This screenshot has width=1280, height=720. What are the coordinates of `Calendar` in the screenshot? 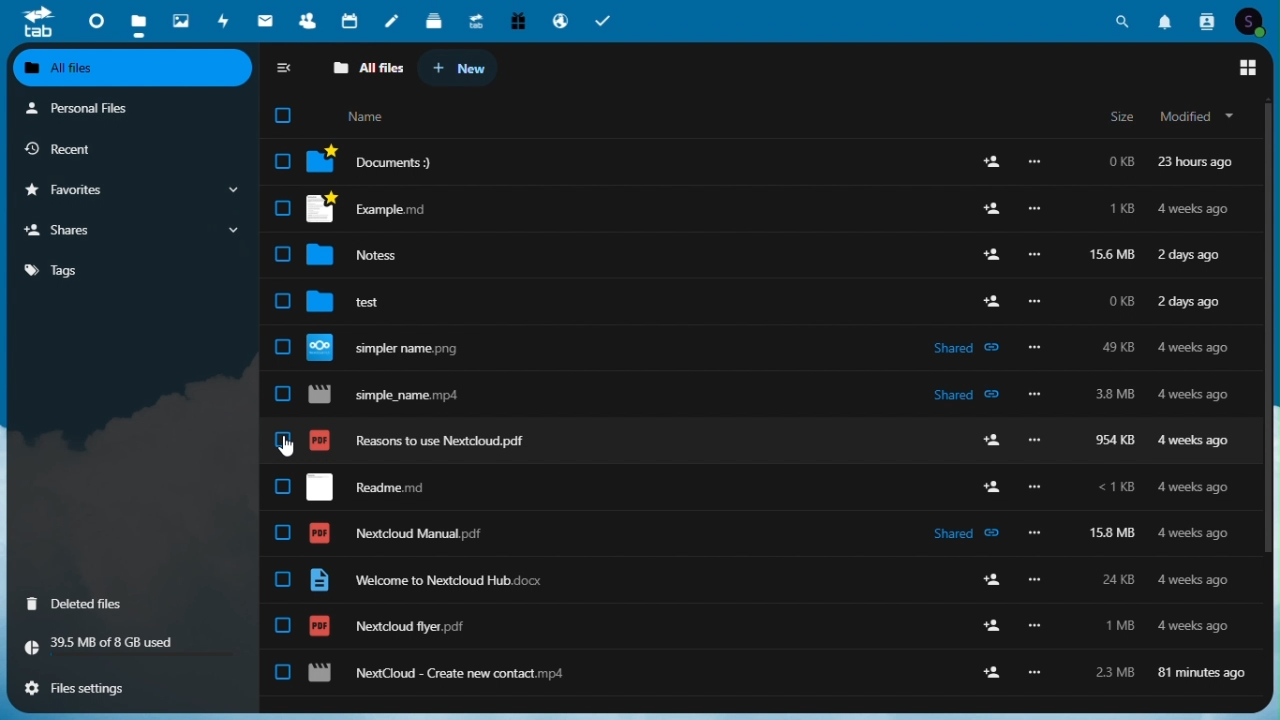 It's located at (350, 22).